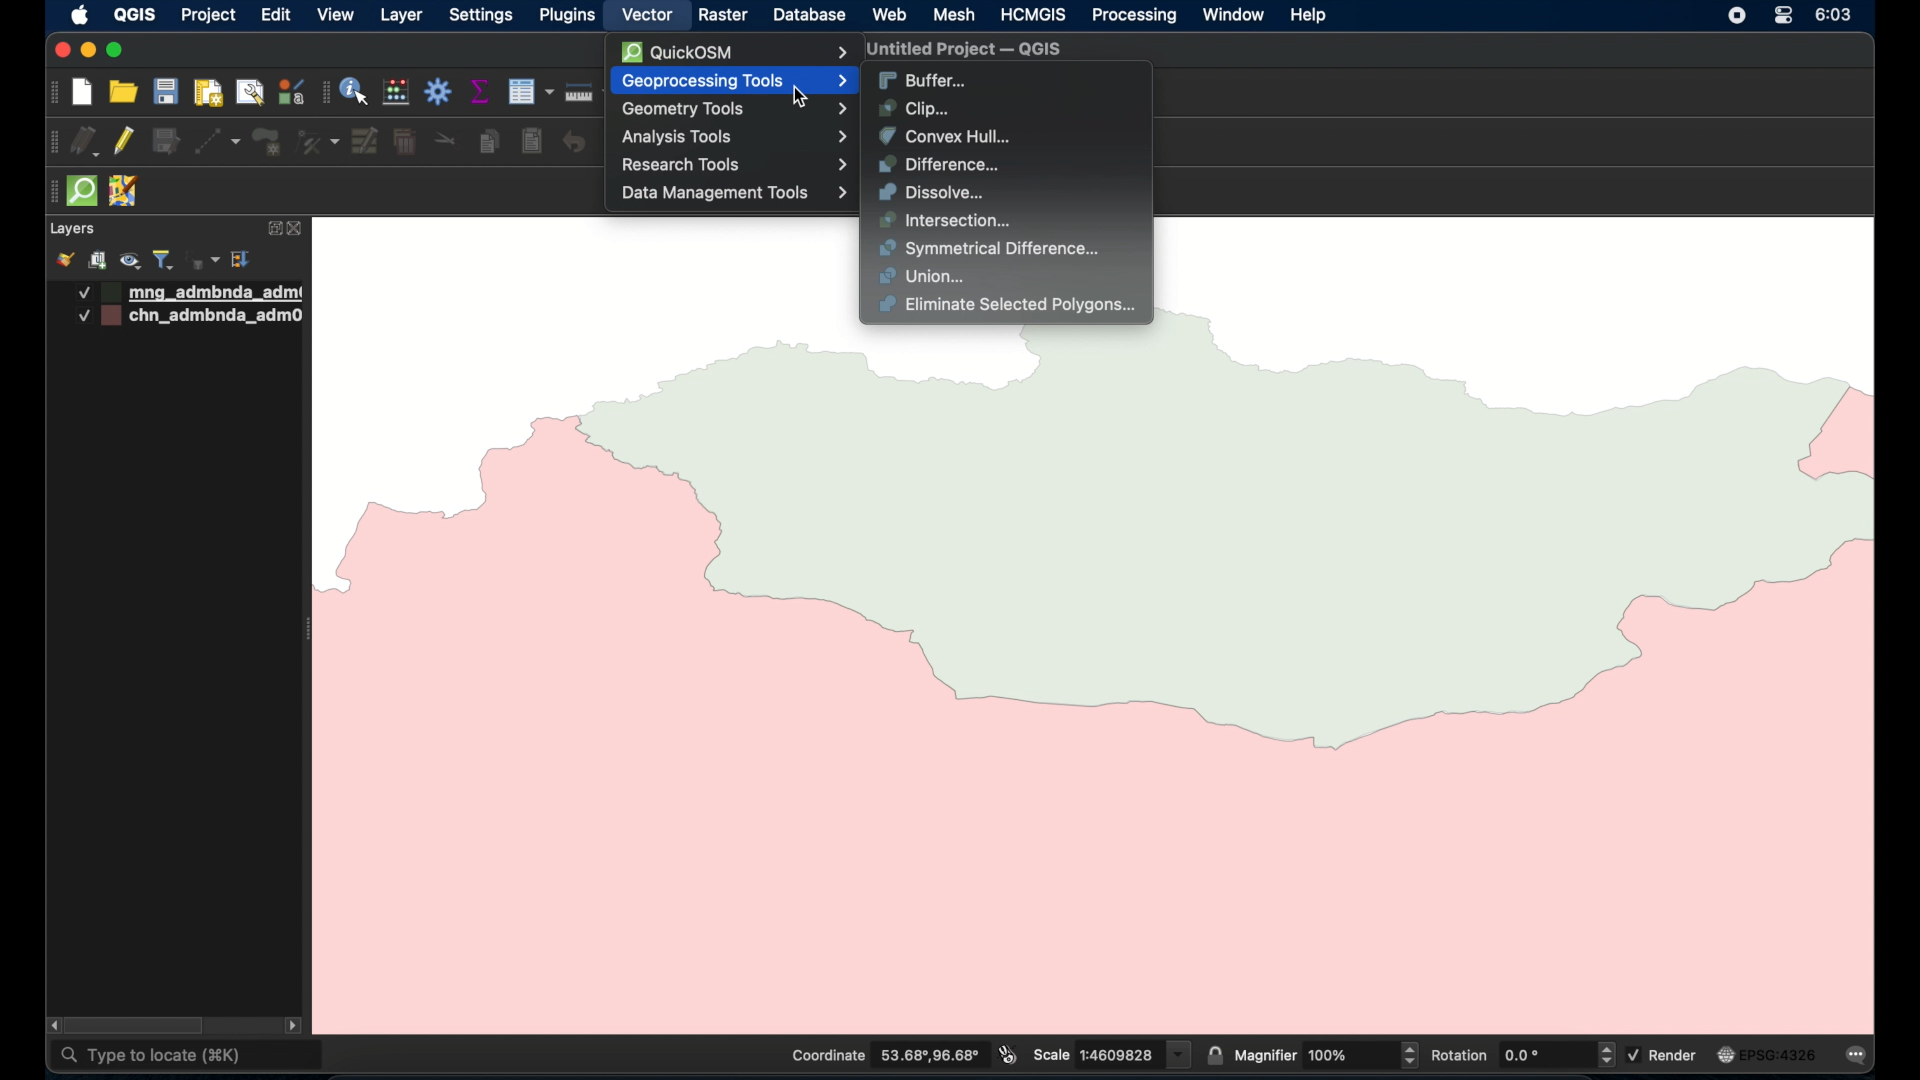 Image resolution: width=1920 pixels, height=1080 pixels. Describe the element at coordinates (354, 93) in the screenshot. I see `` at that location.